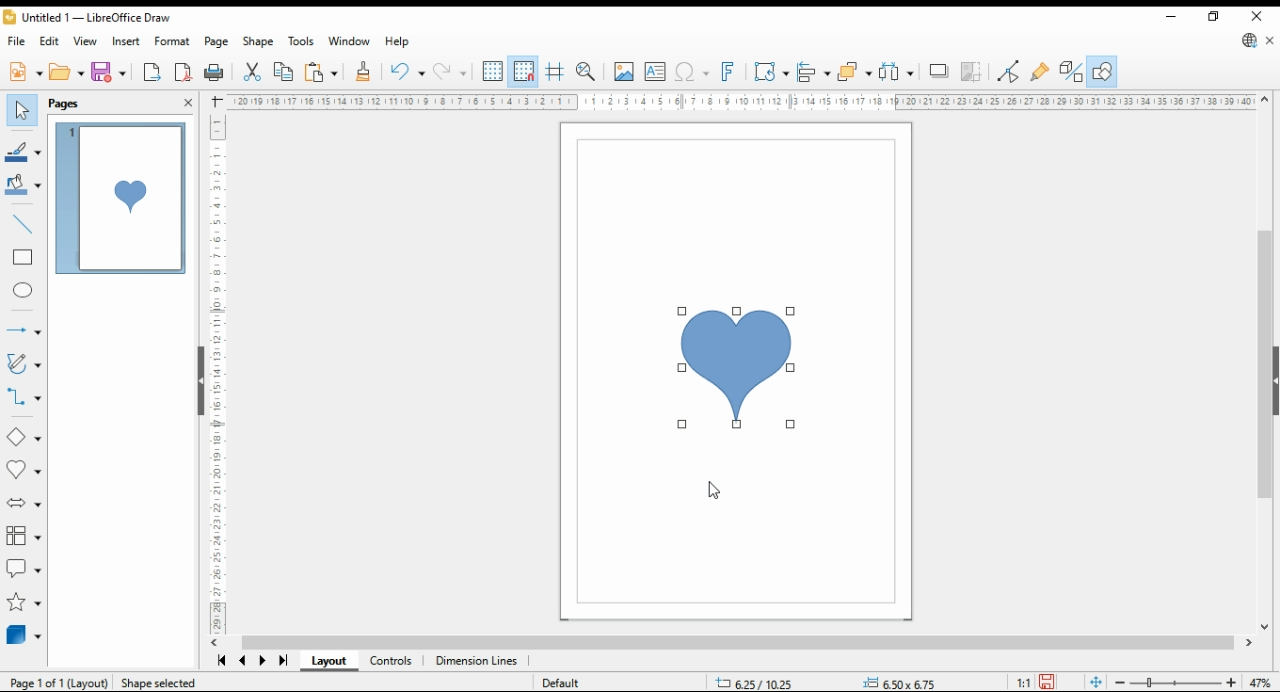 The height and width of the screenshot is (692, 1280). I want to click on helplines while moving, so click(556, 72).